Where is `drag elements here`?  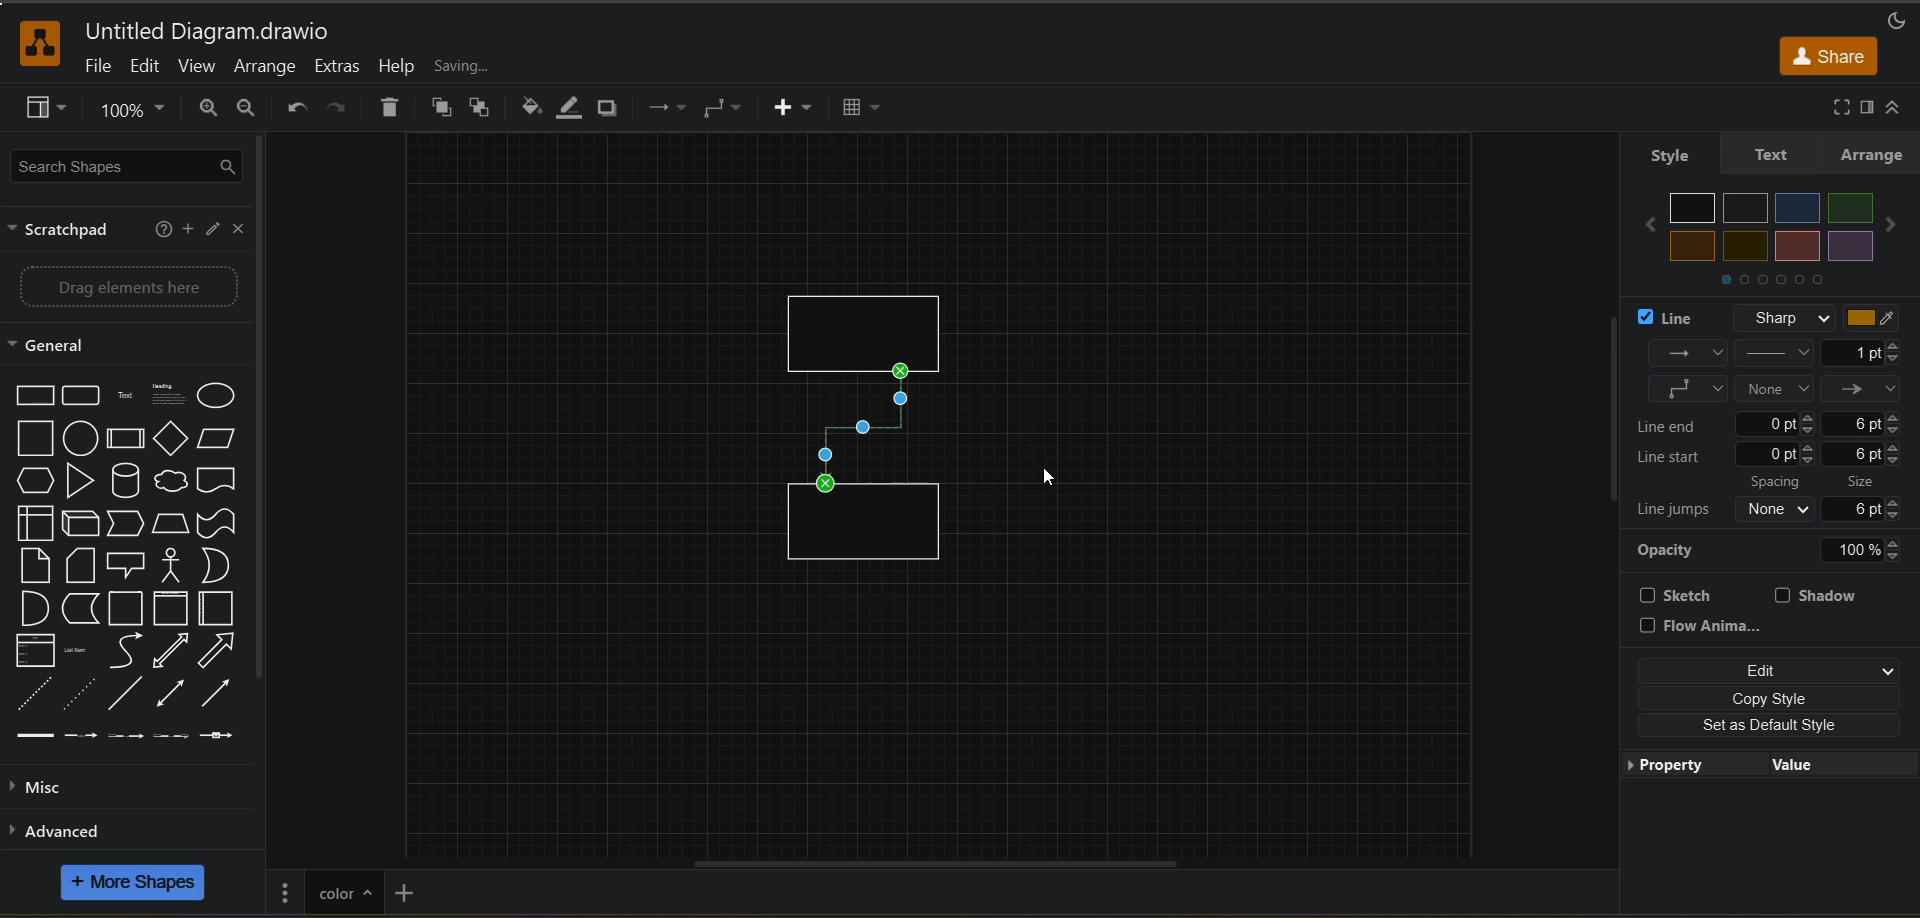
drag elements here is located at coordinates (134, 287).